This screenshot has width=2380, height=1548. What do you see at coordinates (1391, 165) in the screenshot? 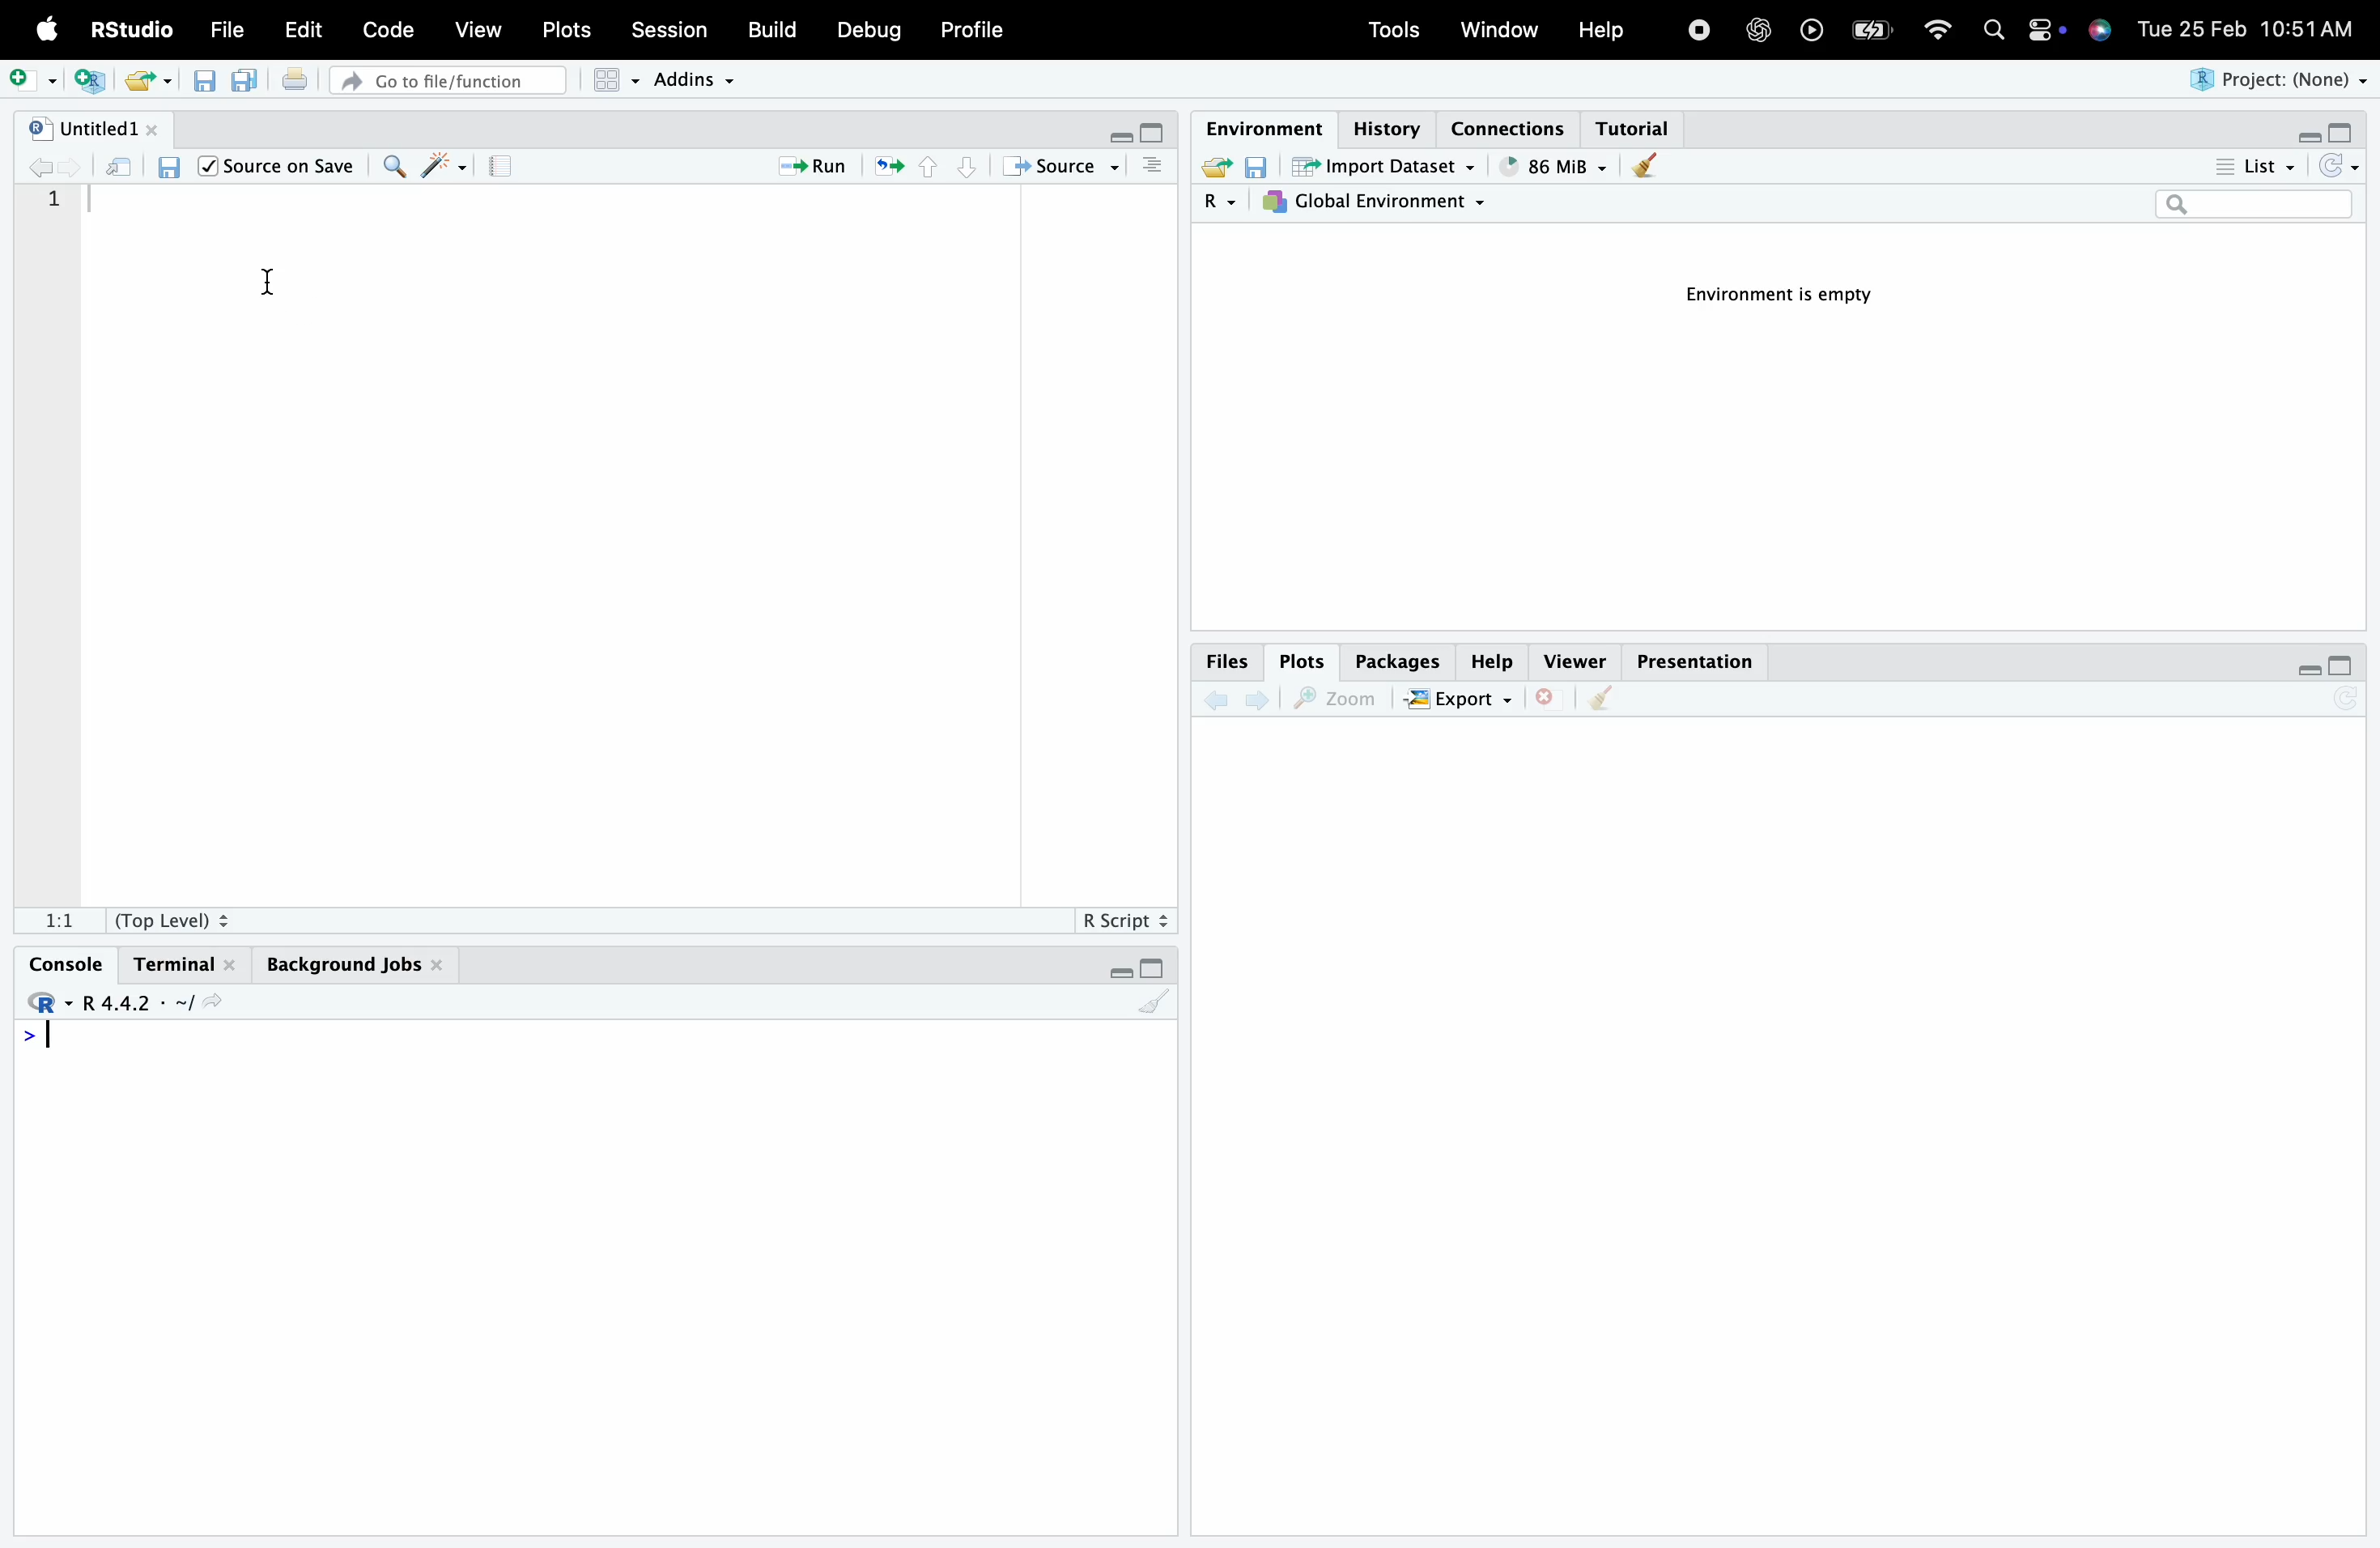
I see `import dataset ~ .` at bounding box center [1391, 165].